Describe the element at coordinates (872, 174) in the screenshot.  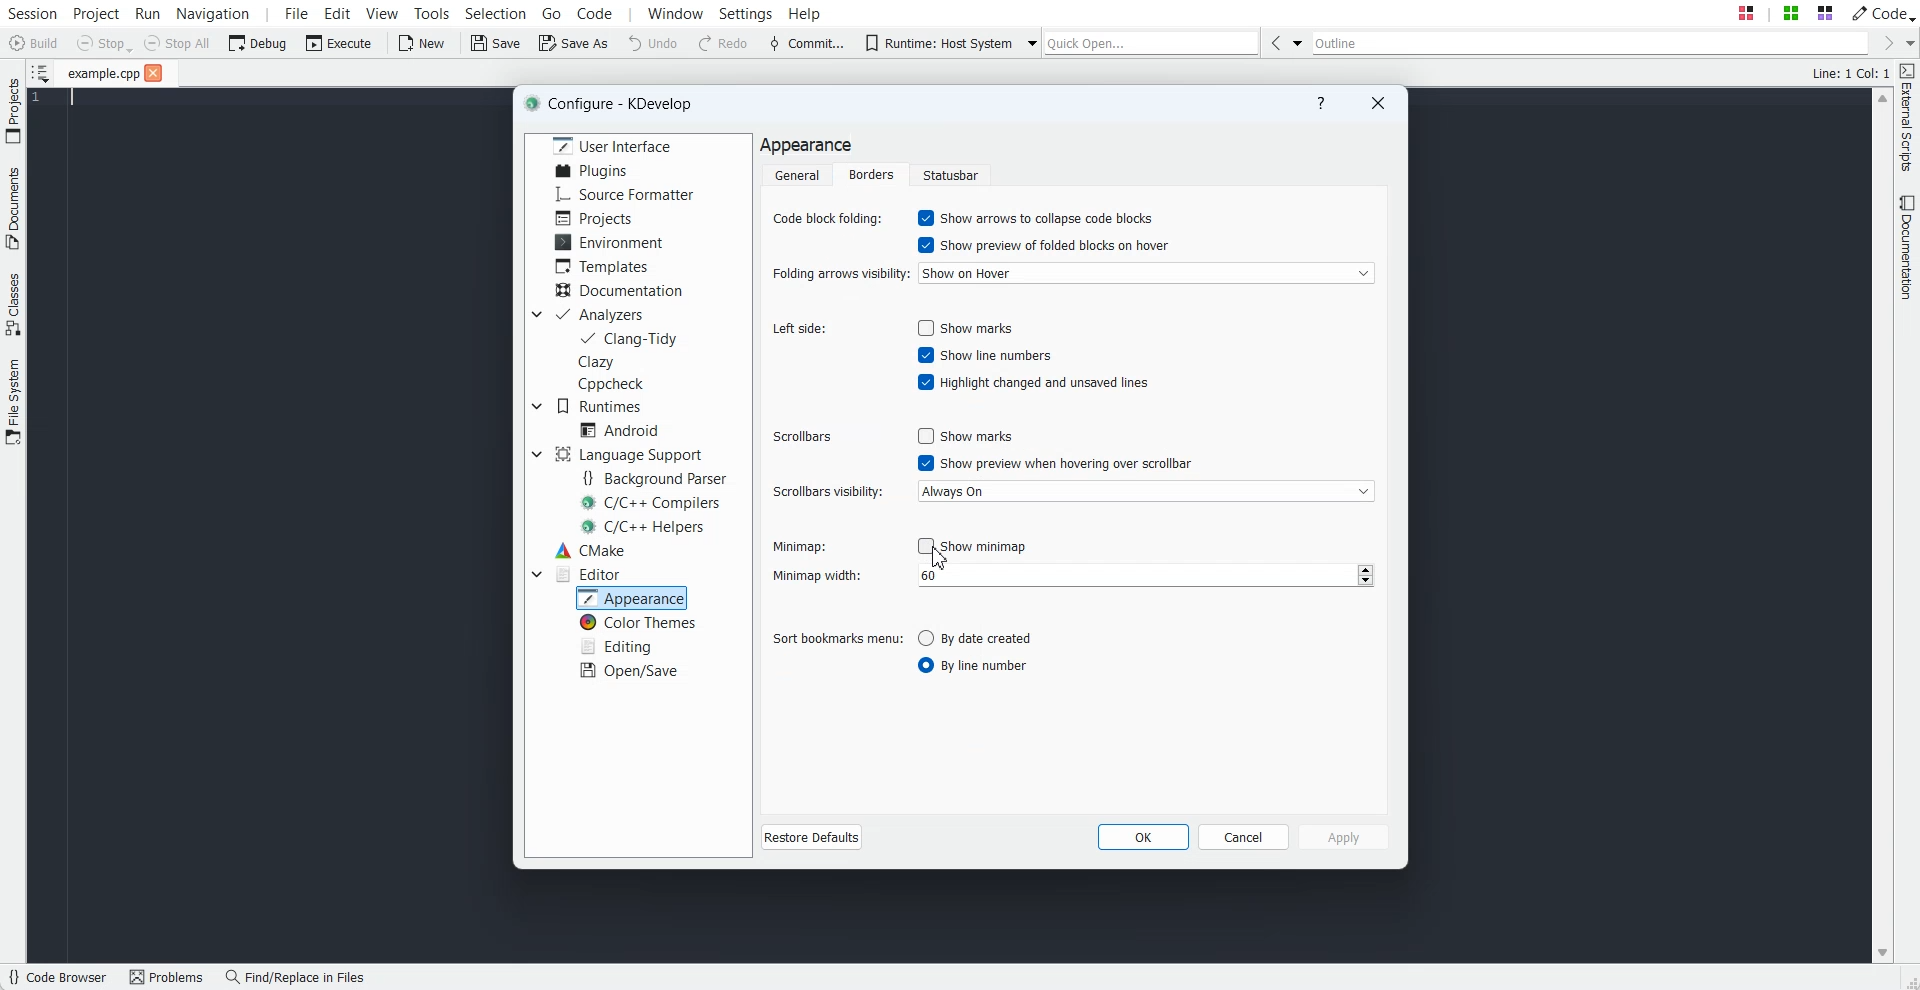
I see `Borders` at that location.